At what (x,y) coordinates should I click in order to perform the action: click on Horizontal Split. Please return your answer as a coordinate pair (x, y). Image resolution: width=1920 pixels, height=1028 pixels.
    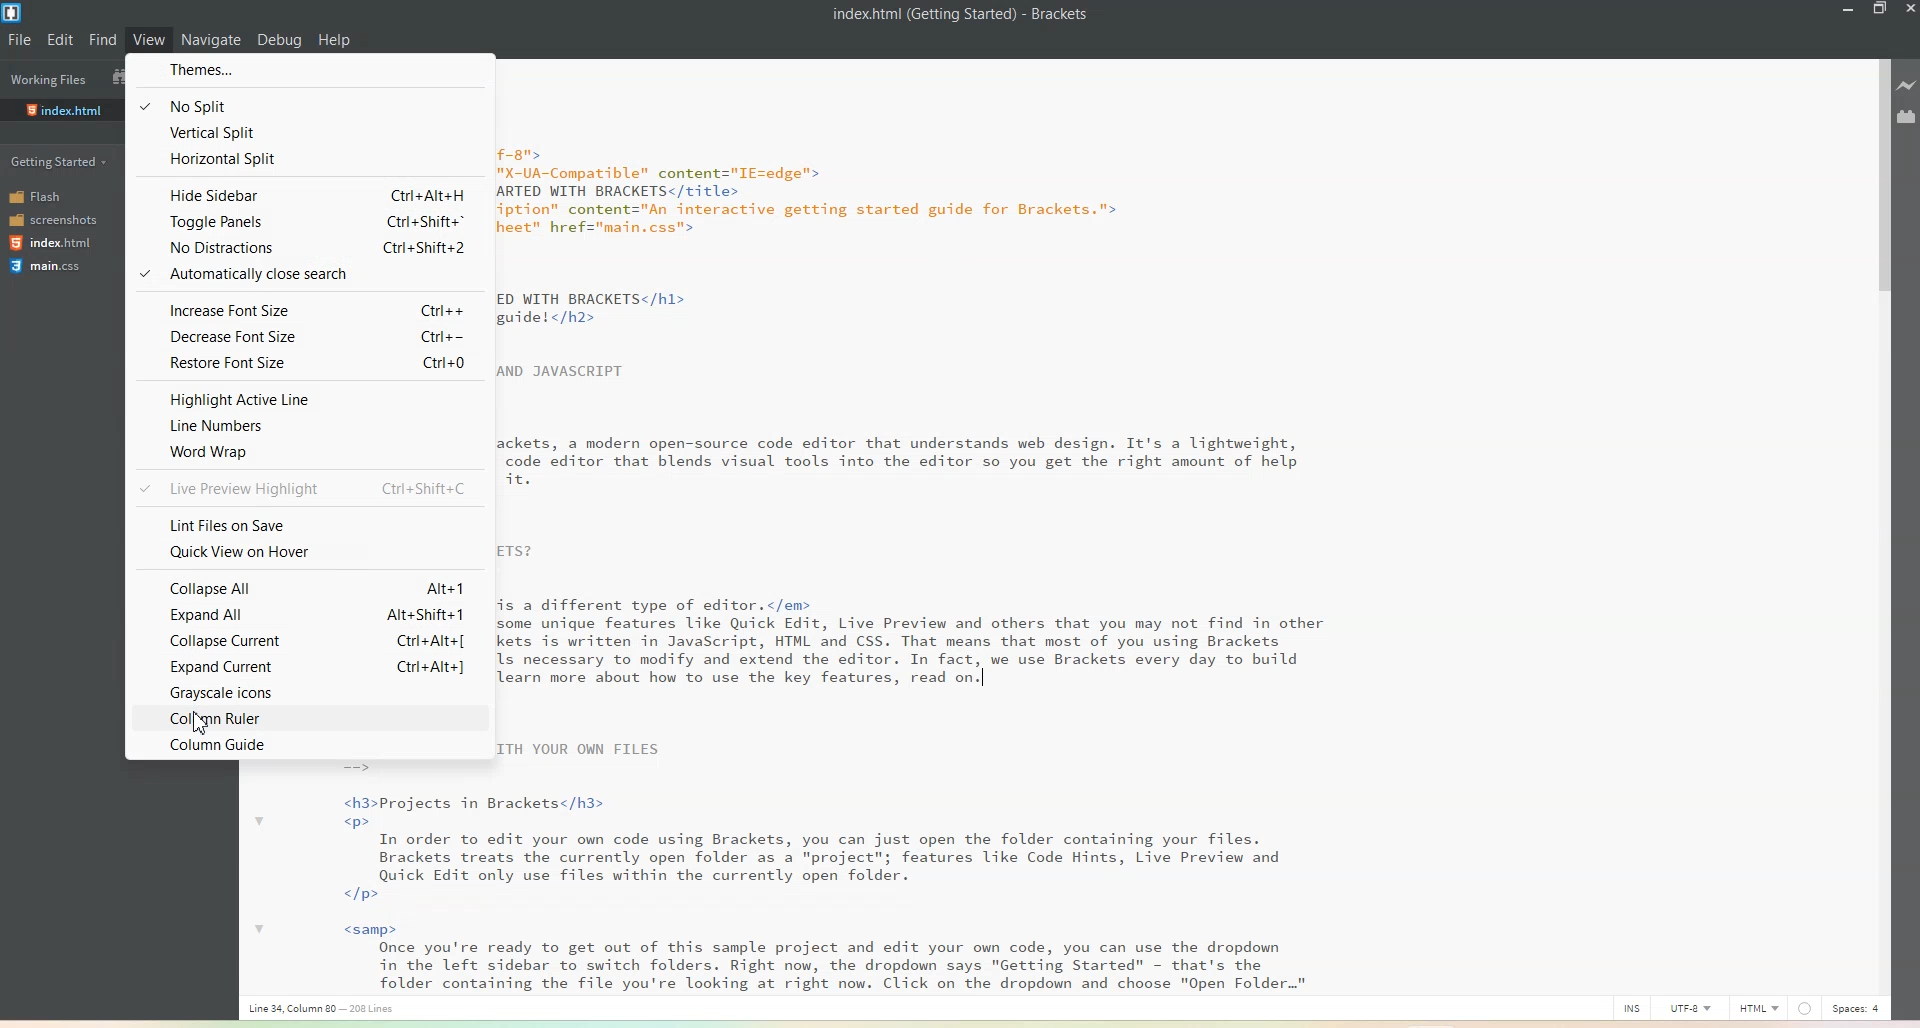
    Looking at the image, I should click on (309, 158).